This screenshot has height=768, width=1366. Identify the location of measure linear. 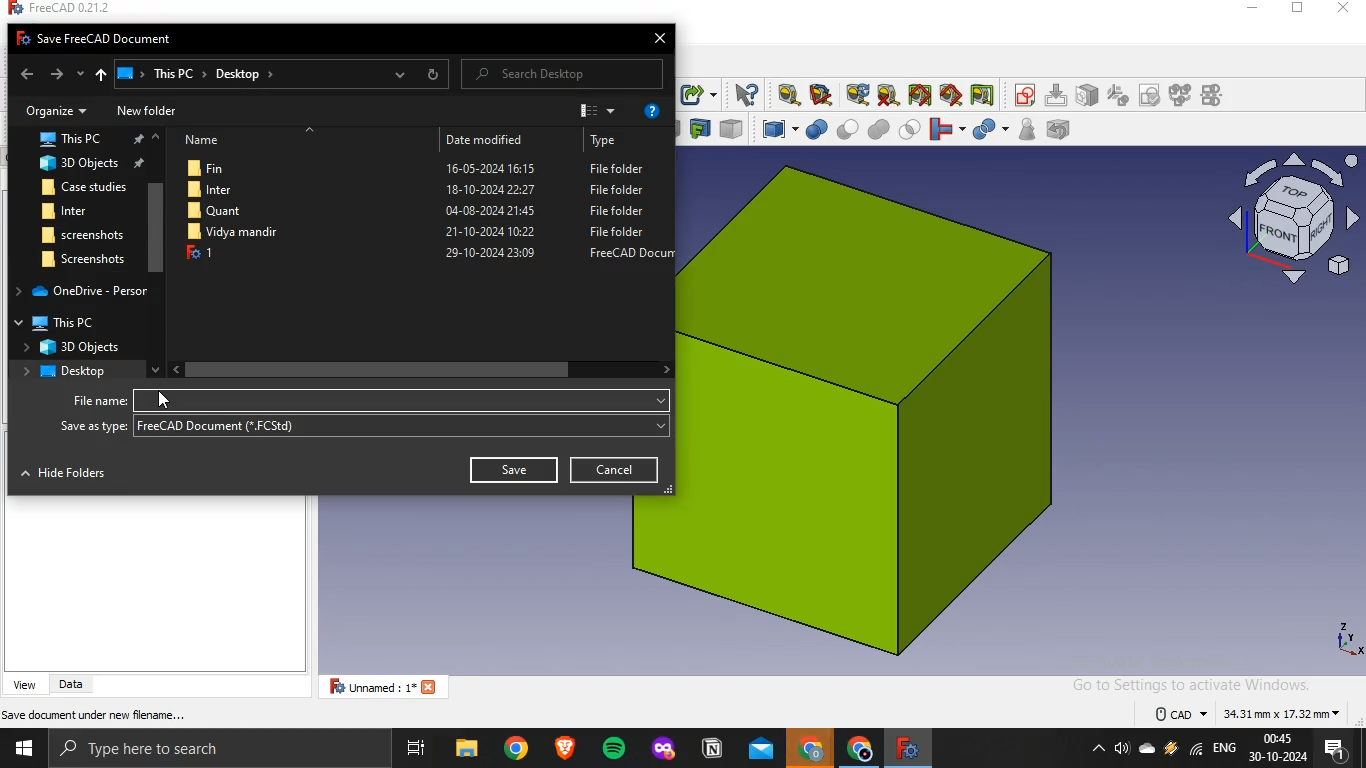
(790, 94).